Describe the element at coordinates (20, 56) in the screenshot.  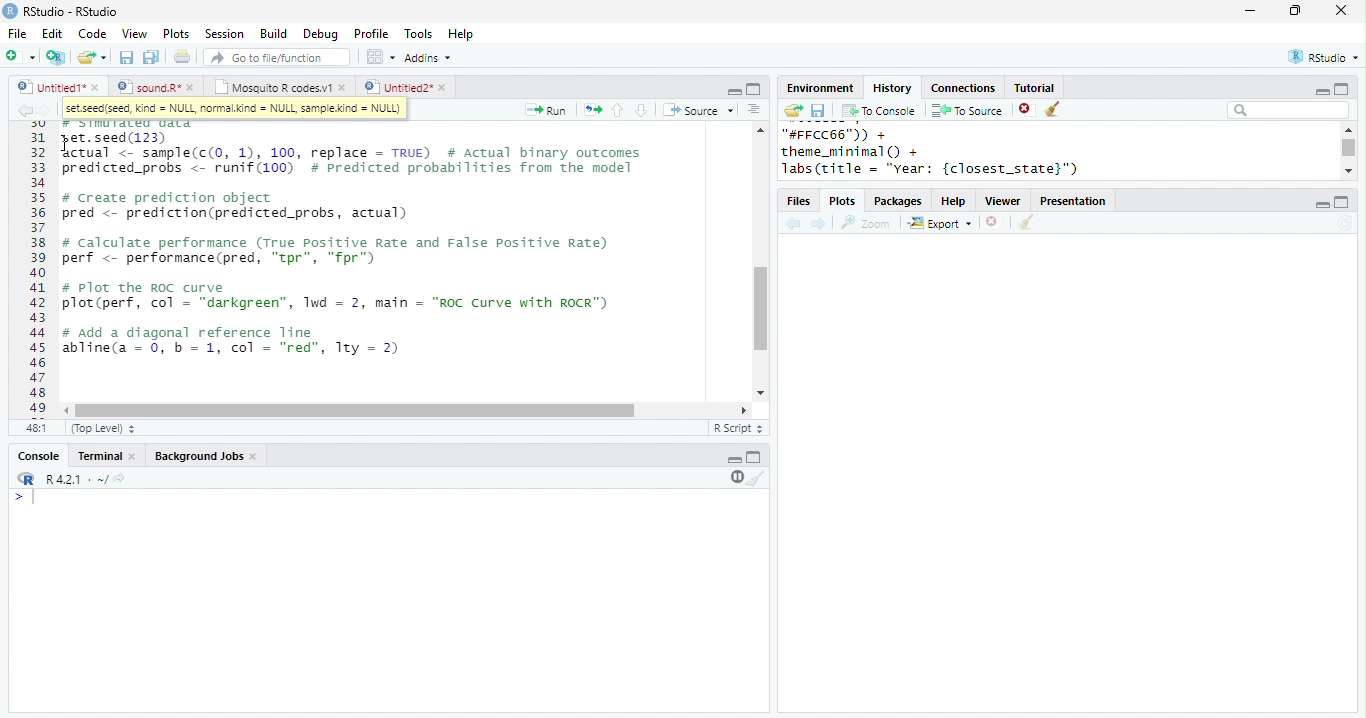
I see `new file` at that location.